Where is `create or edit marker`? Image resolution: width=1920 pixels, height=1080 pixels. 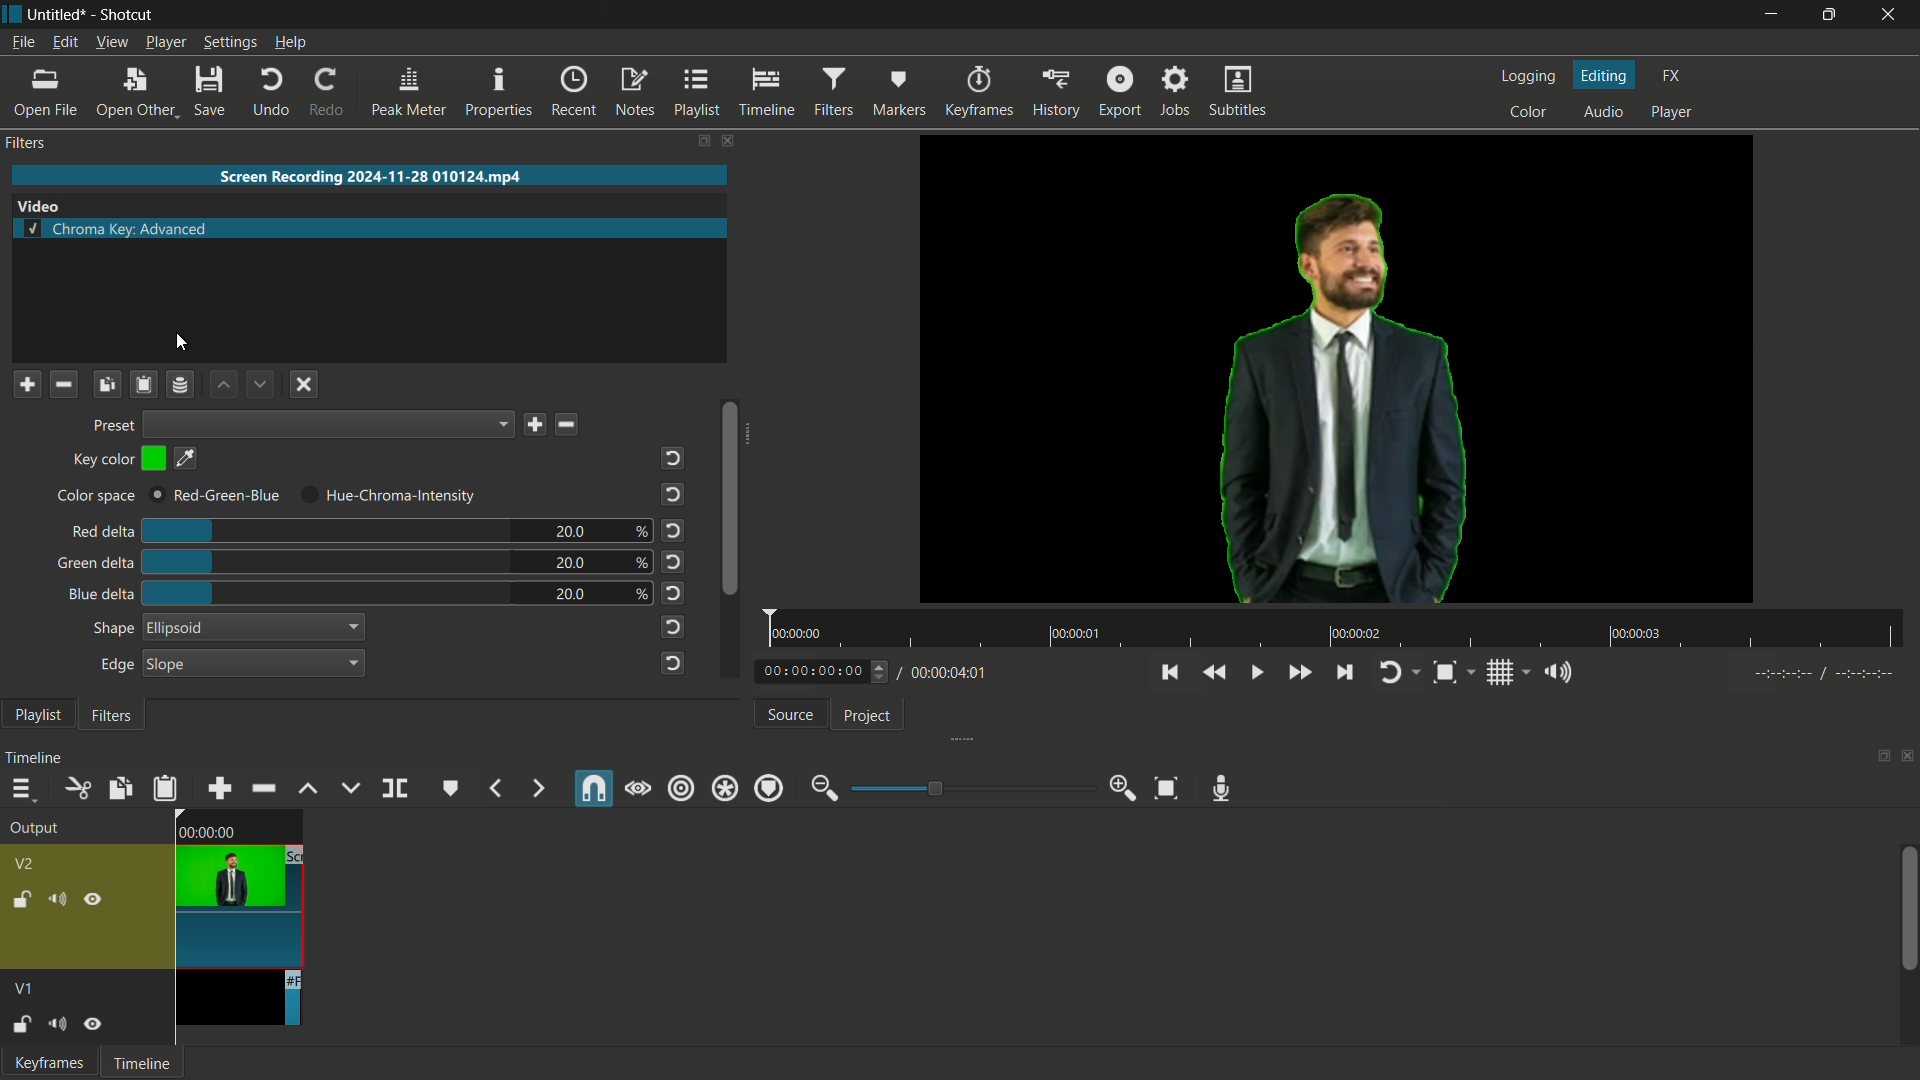 create or edit marker is located at coordinates (448, 790).